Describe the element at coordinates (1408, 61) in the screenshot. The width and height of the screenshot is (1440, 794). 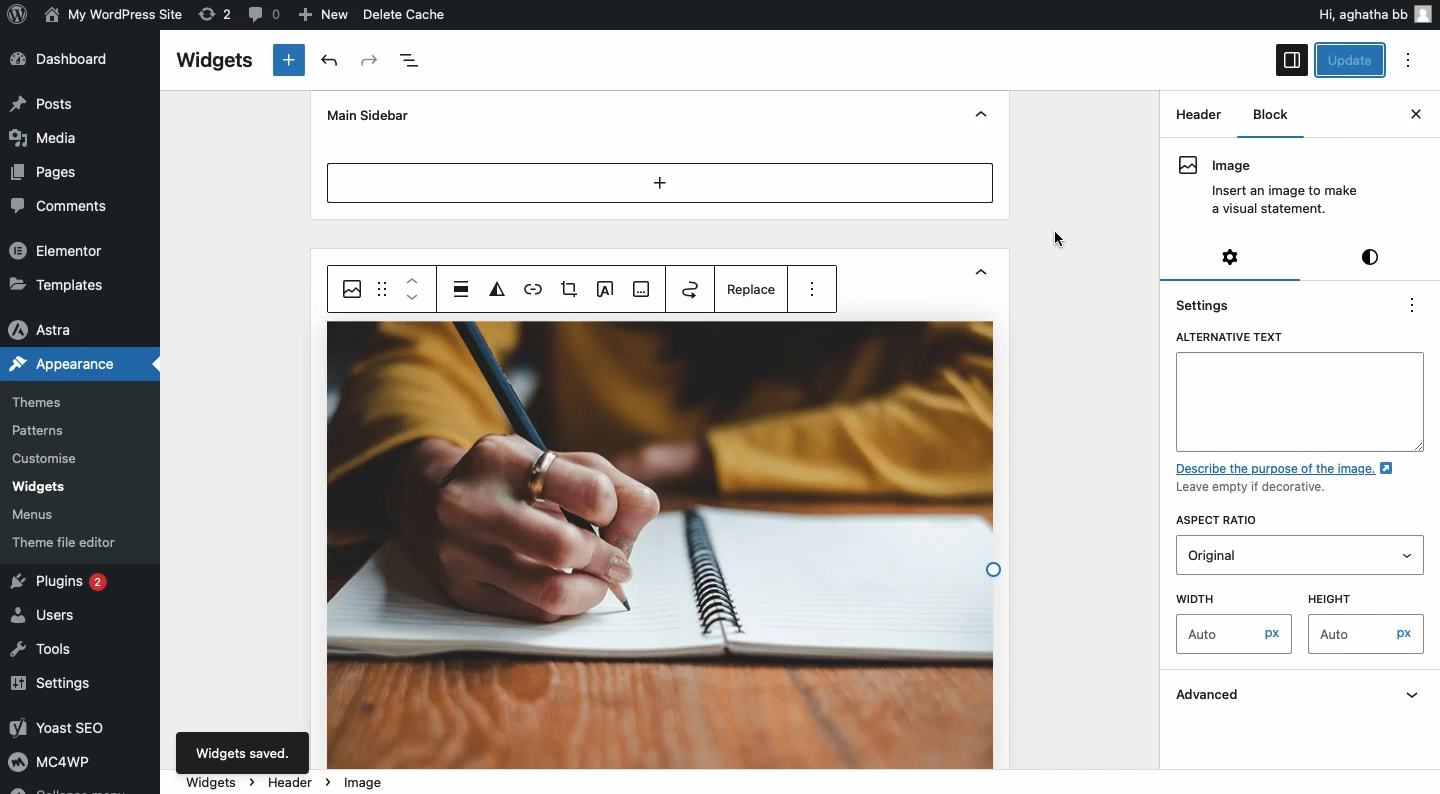
I see `Options` at that location.